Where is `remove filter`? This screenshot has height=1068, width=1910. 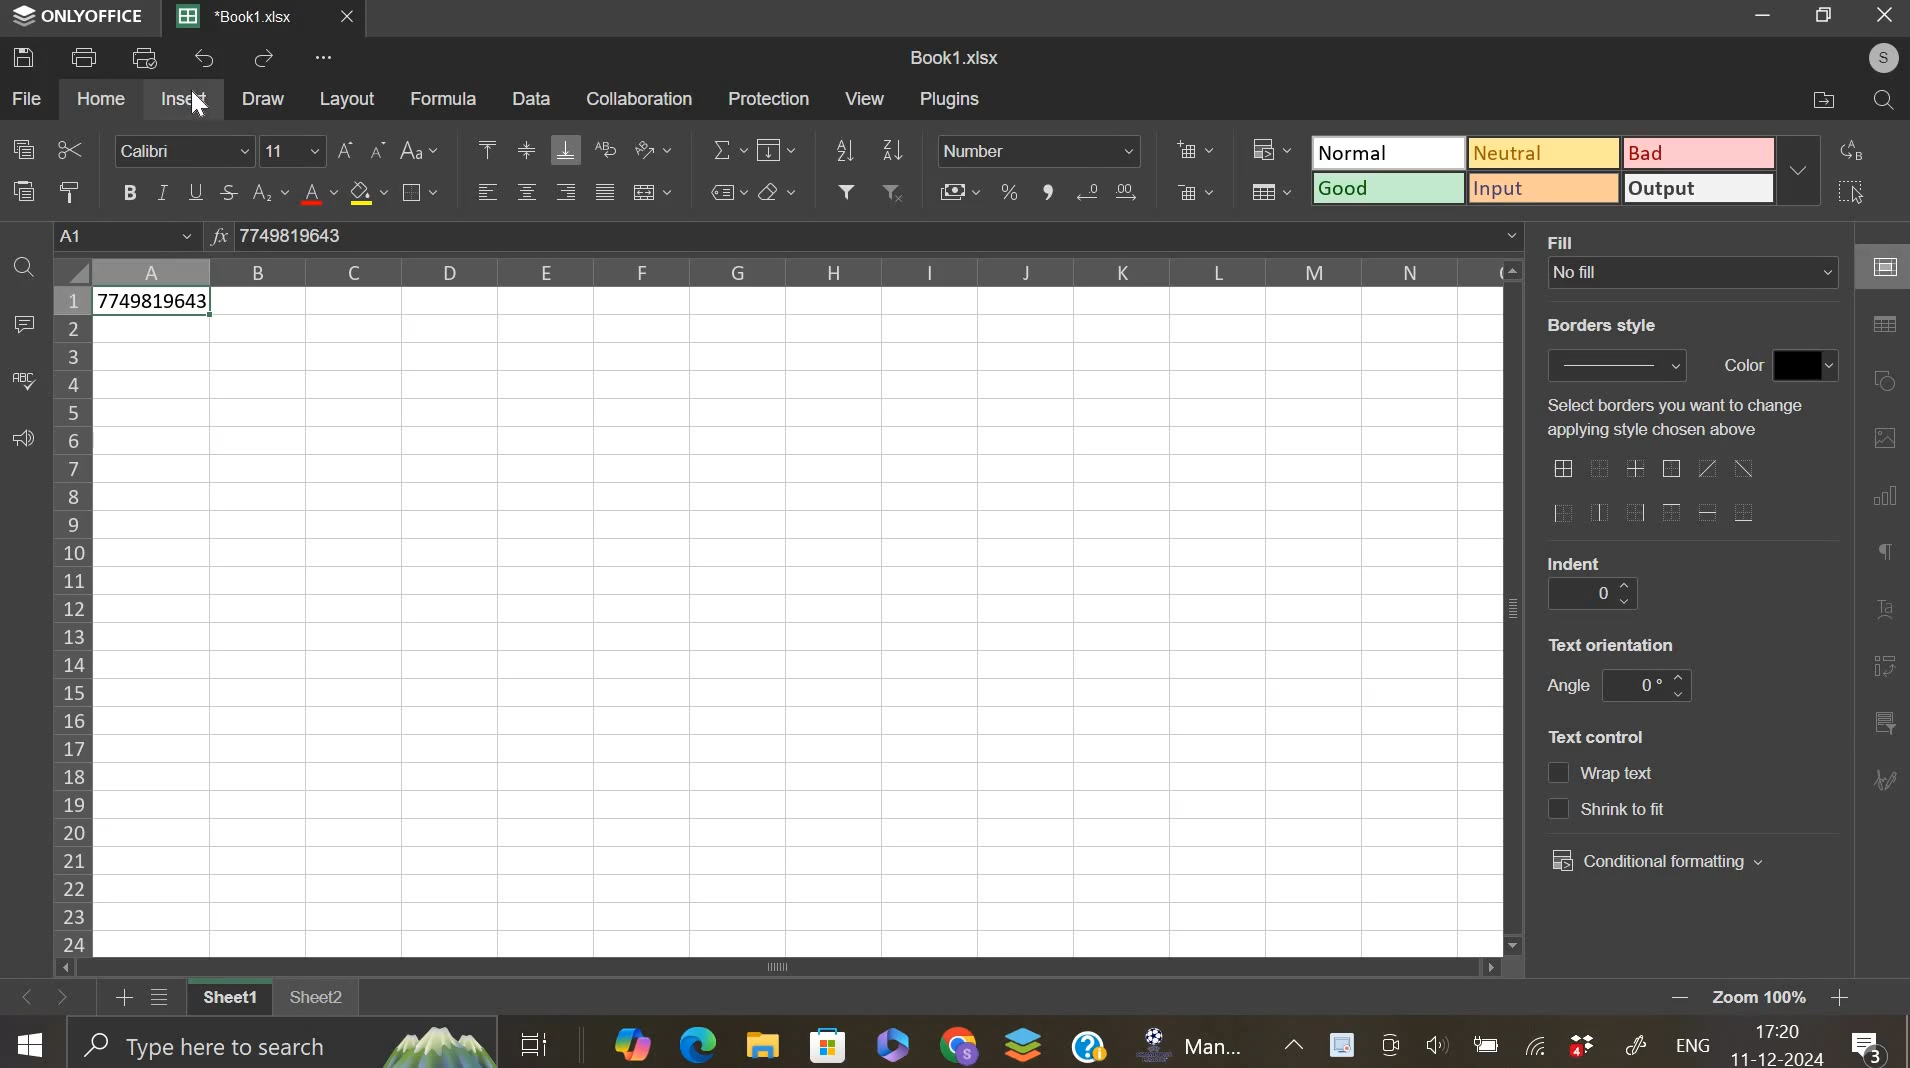 remove filter is located at coordinates (891, 190).